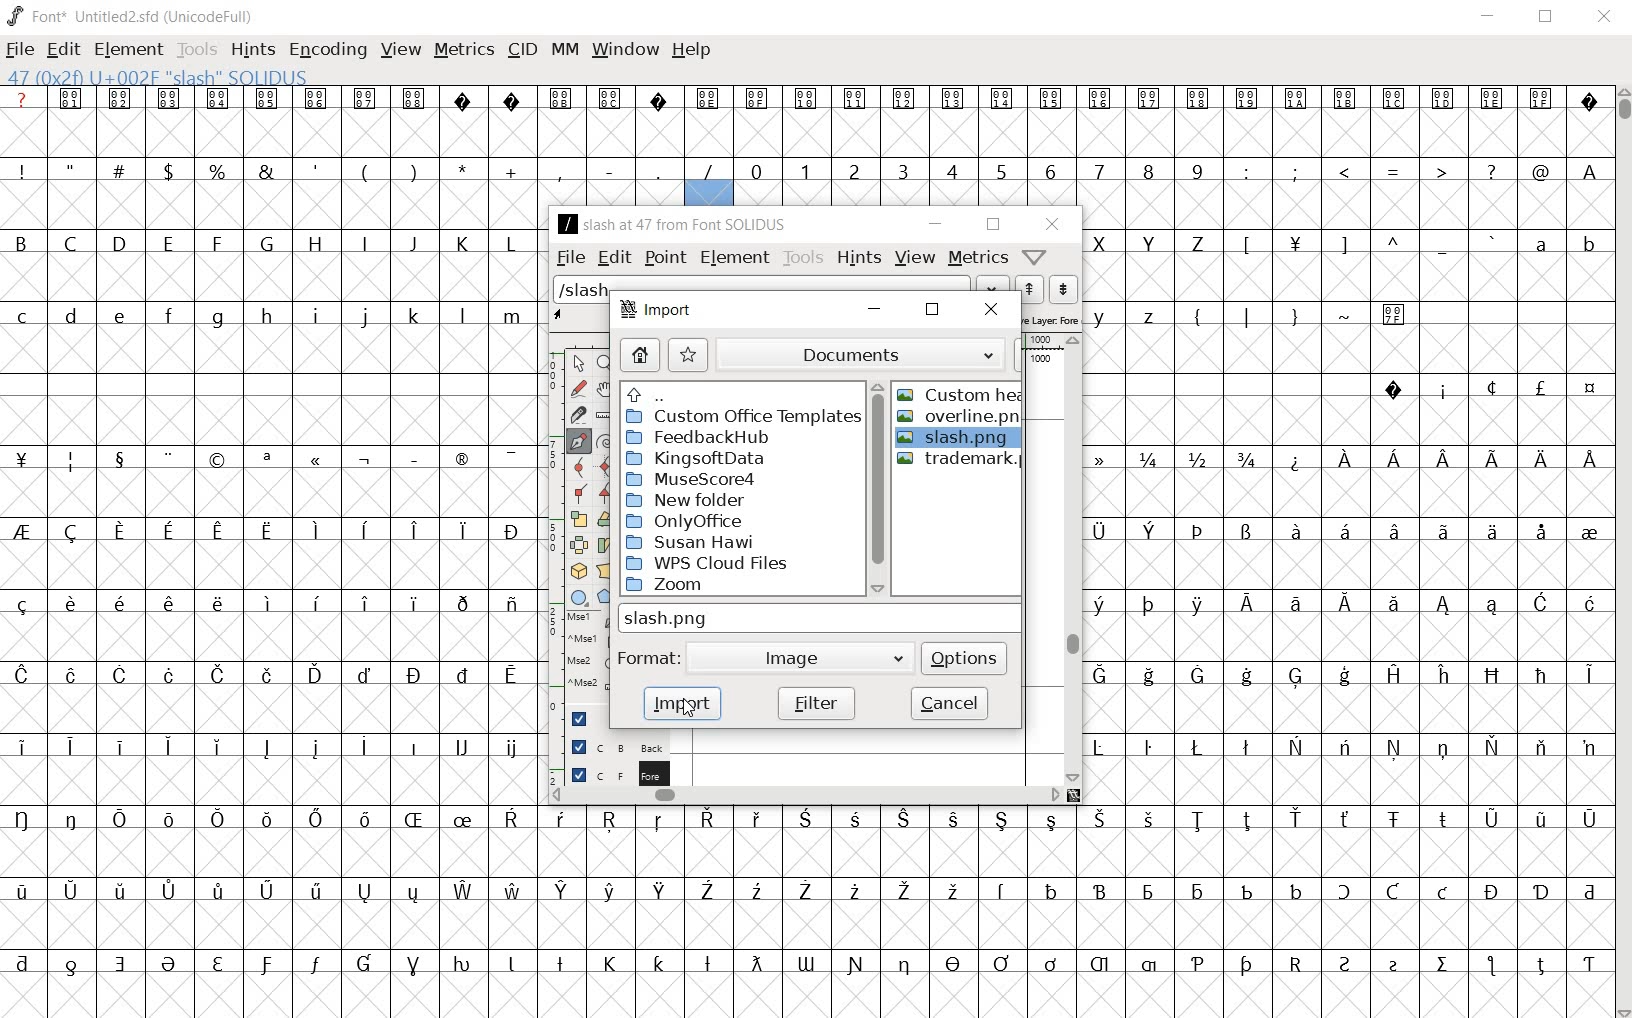 The width and height of the screenshot is (1632, 1018). I want to click on 47(0*2f)U+002F "SLASH" SOLIDUS, so click(709, 191).